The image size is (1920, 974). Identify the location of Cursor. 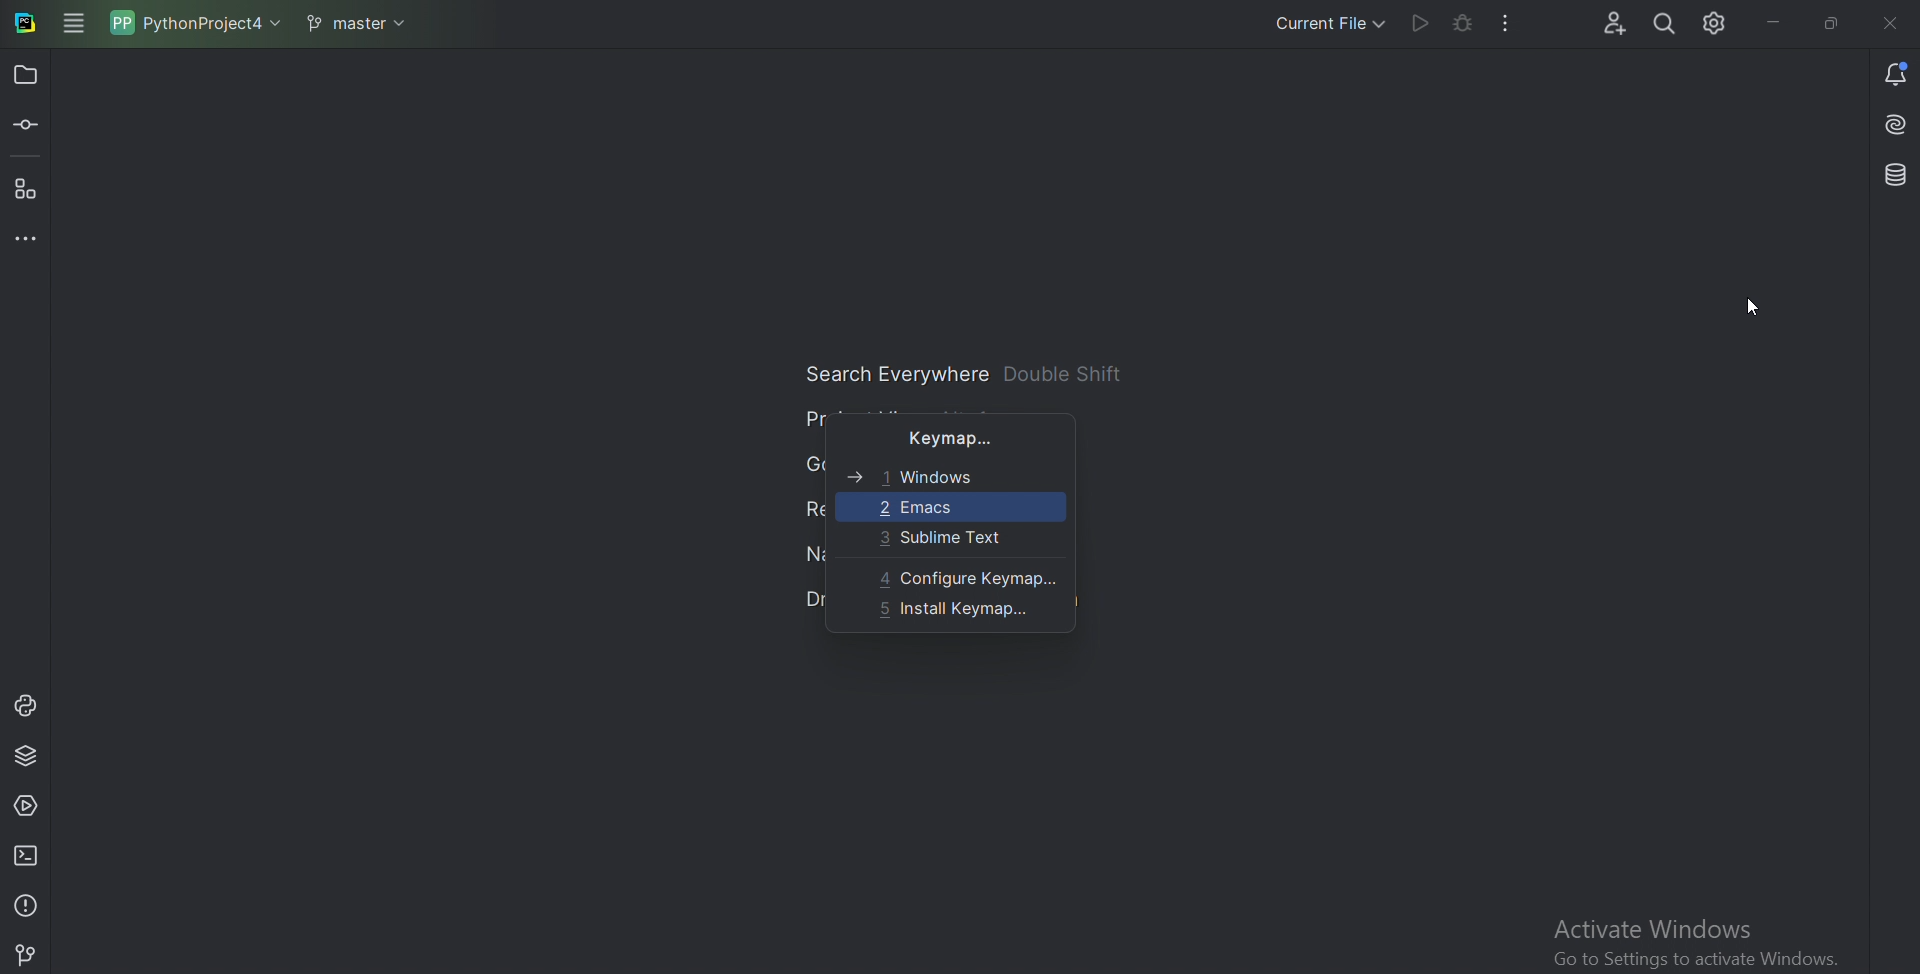
(1757, 308).